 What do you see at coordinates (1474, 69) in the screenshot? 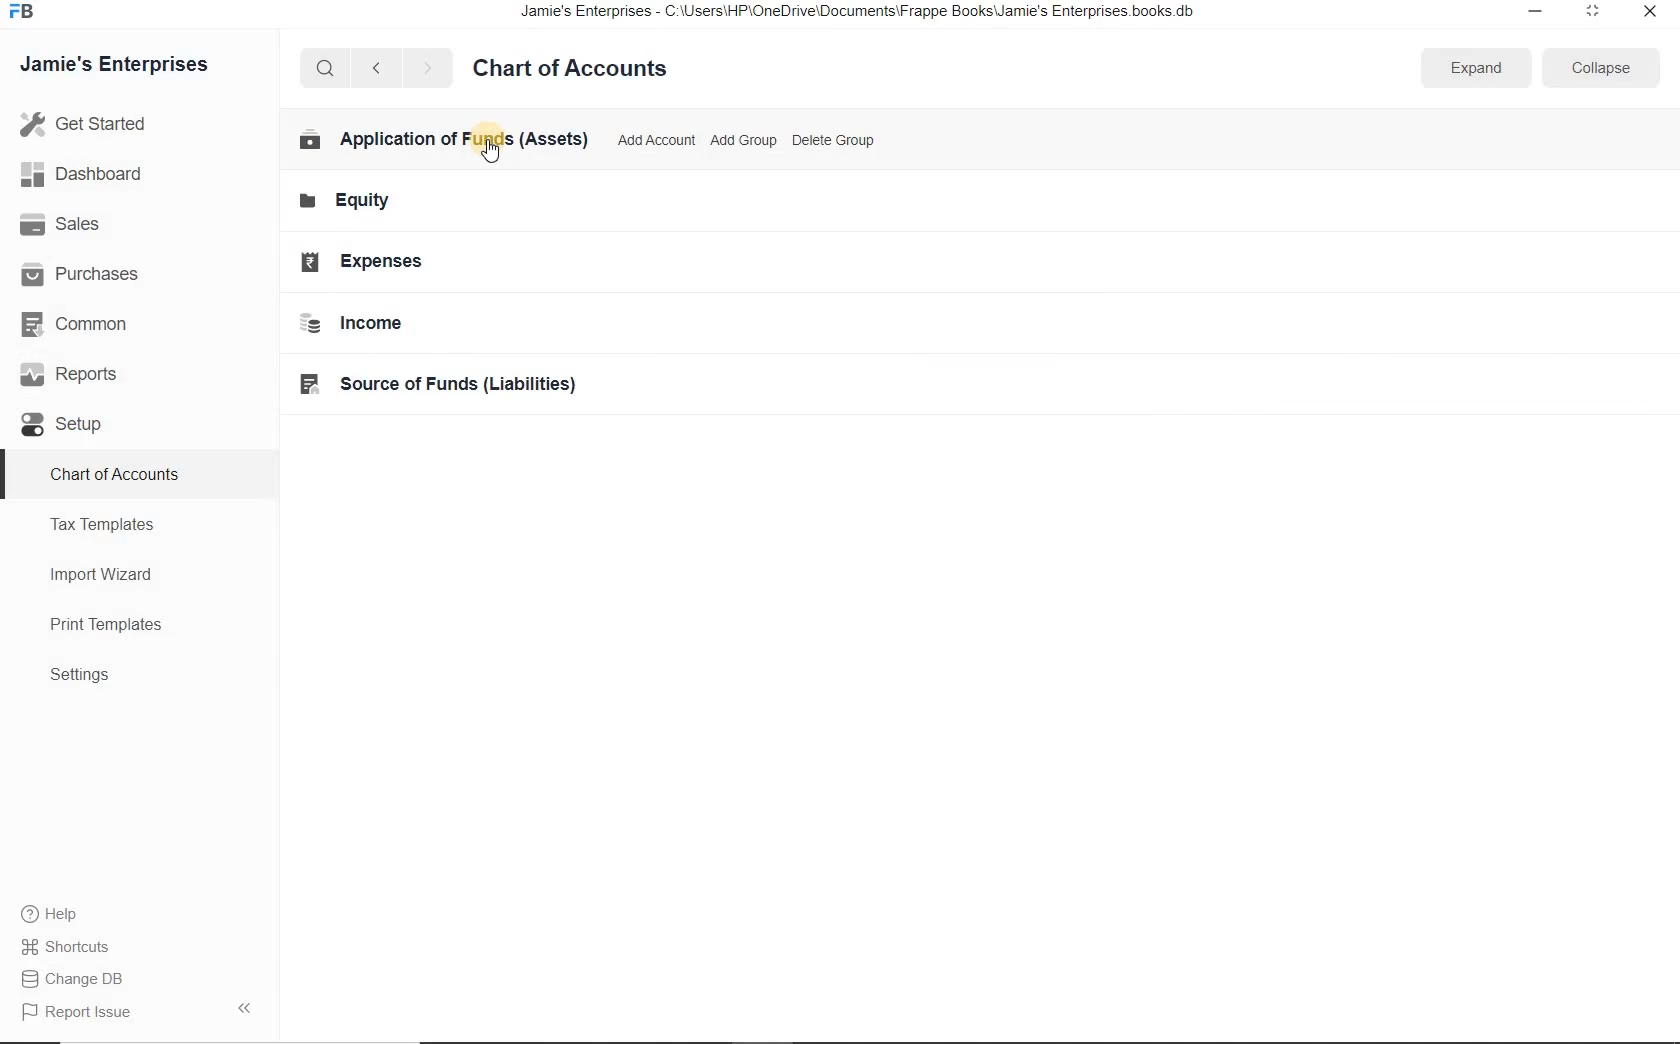
I see `expand` at bounding box center [1474, 69].